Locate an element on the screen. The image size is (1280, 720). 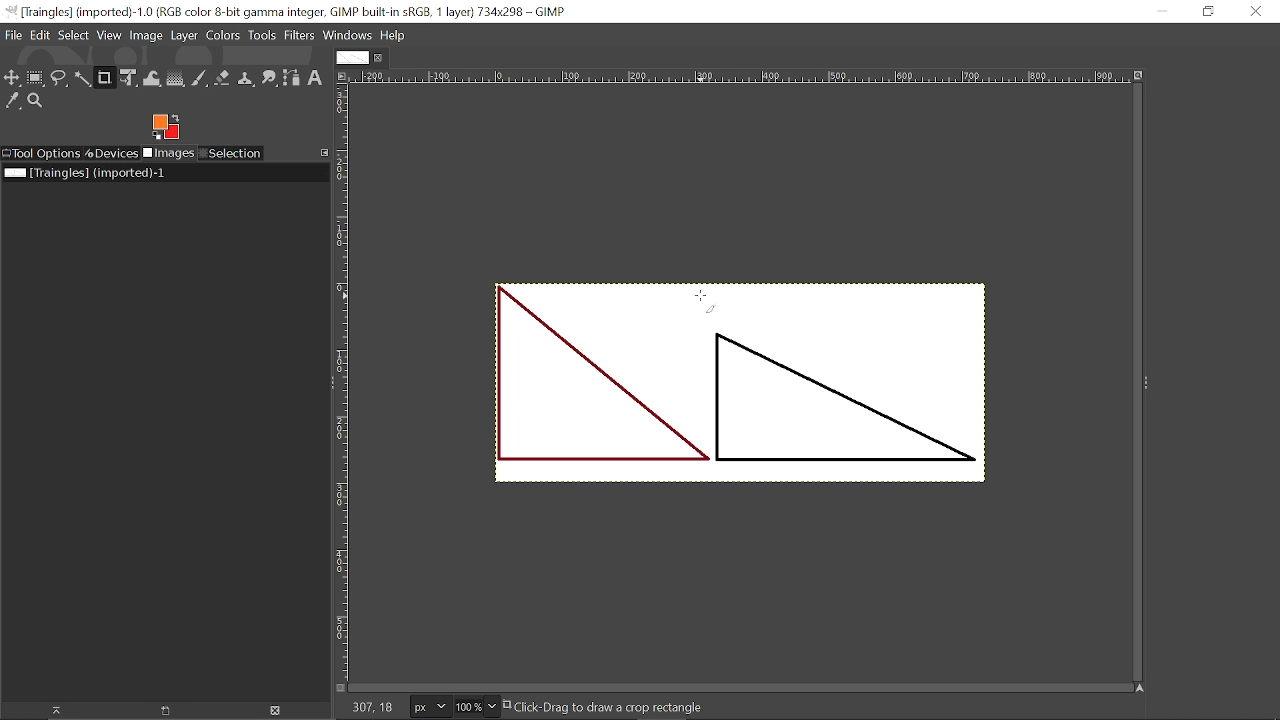
Colors is located at coordinates (223, 37).